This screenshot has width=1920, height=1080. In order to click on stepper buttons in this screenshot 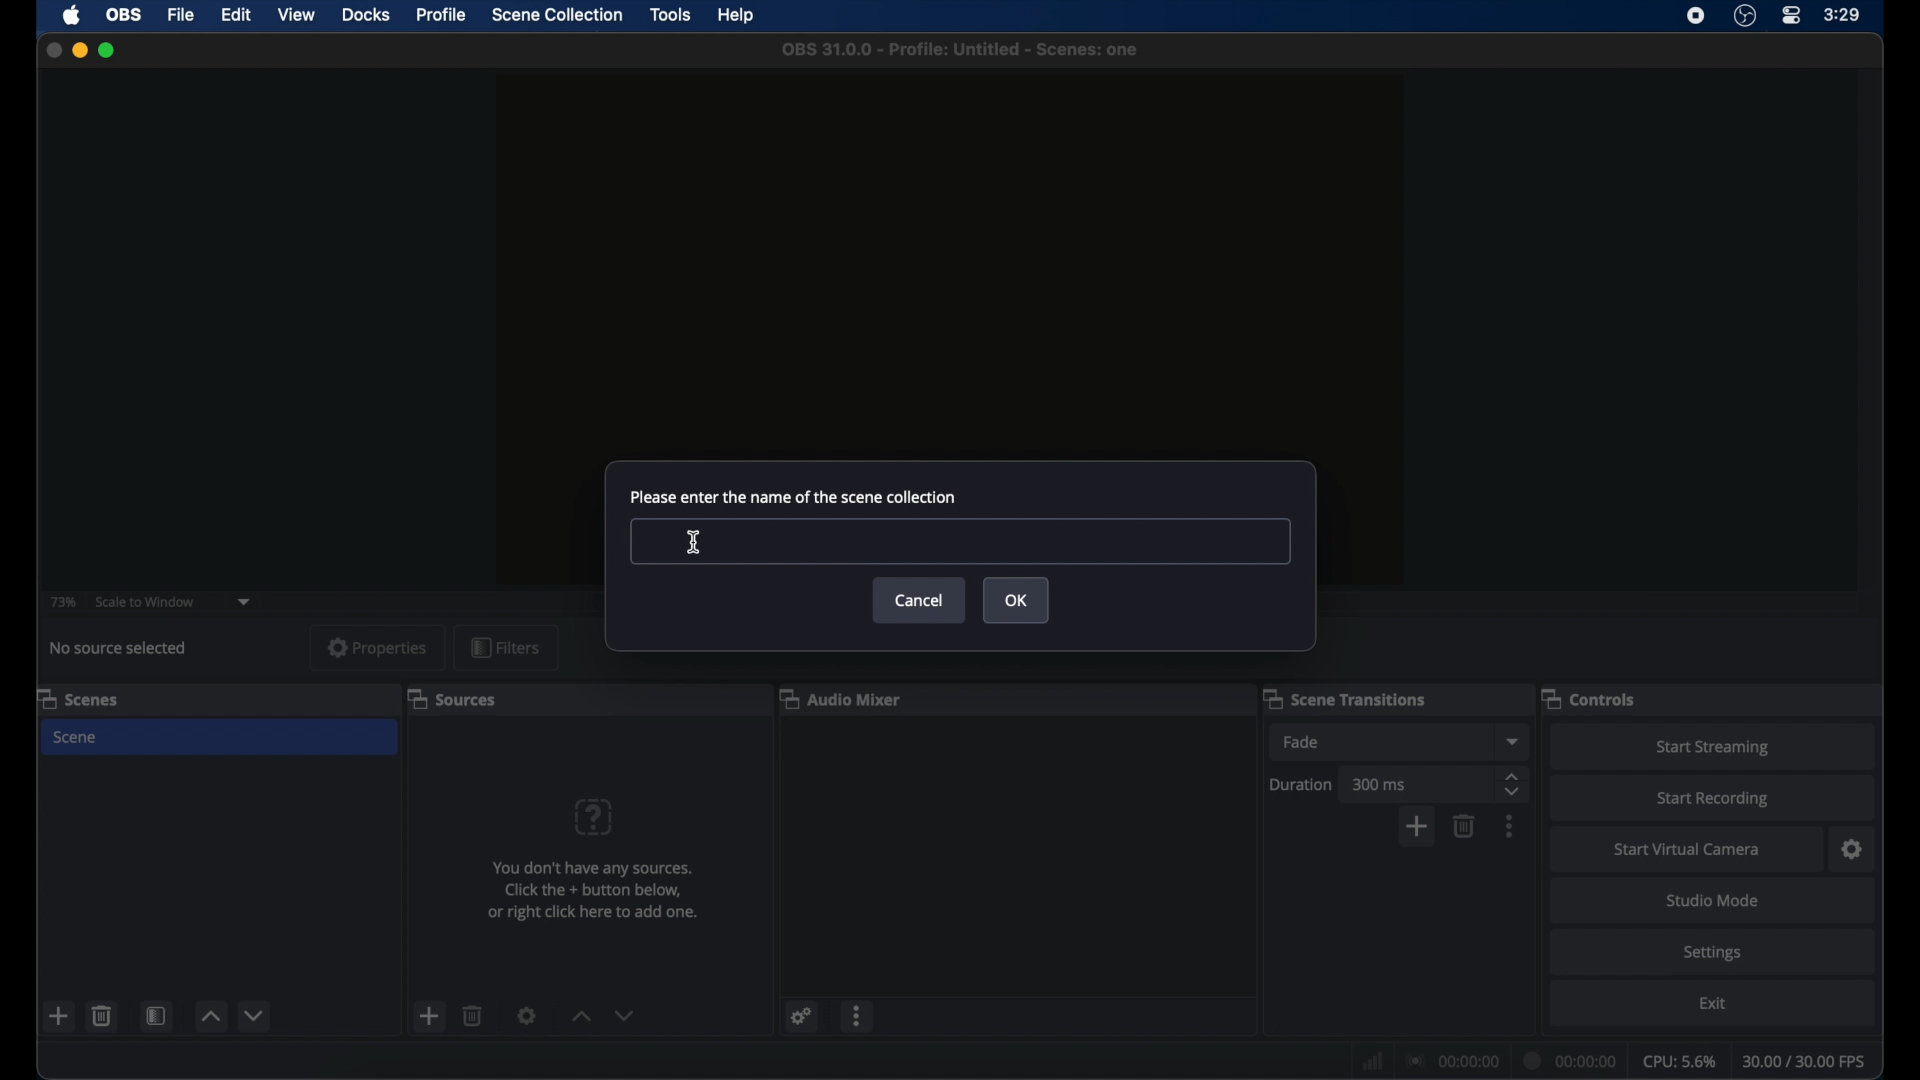, I will do `click(1512, 784)`.